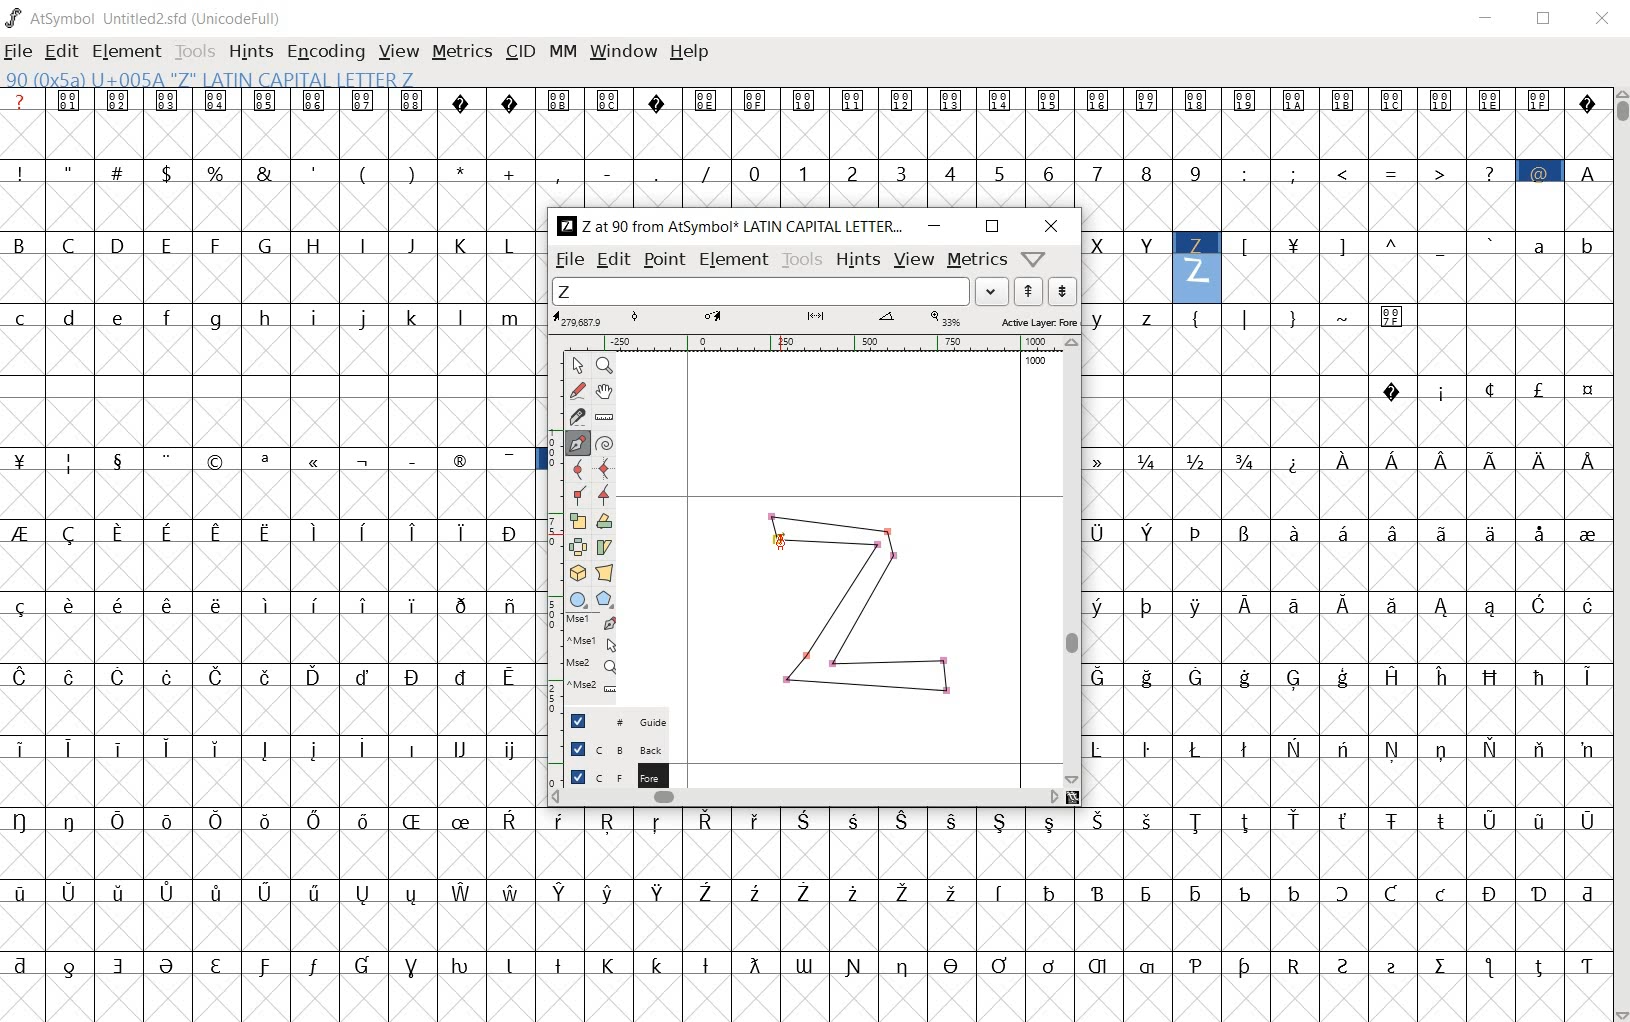 This screenshot has width=1630, height=1022. Describe the element at coordinates (563, 51) in the screenshot. I see `mm` at that location.